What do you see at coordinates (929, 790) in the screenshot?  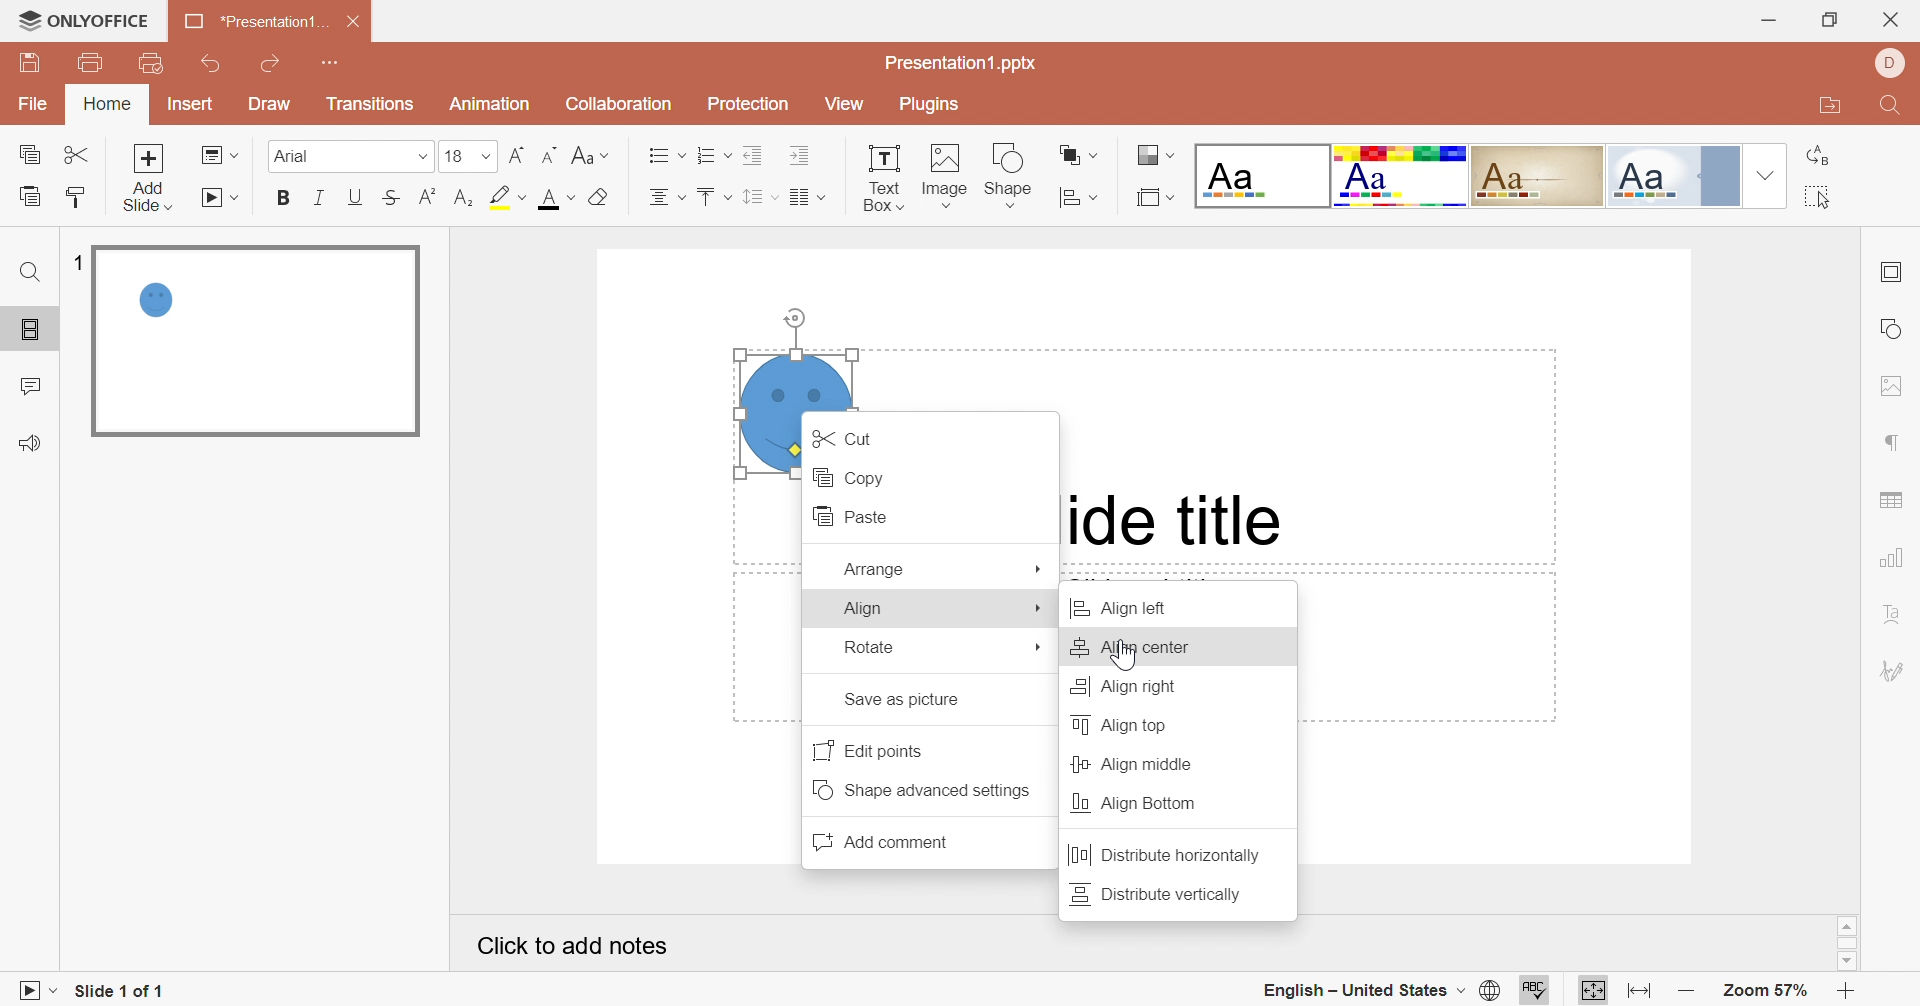 I see `Shape advanced settings` at bounding box center [929, 790].